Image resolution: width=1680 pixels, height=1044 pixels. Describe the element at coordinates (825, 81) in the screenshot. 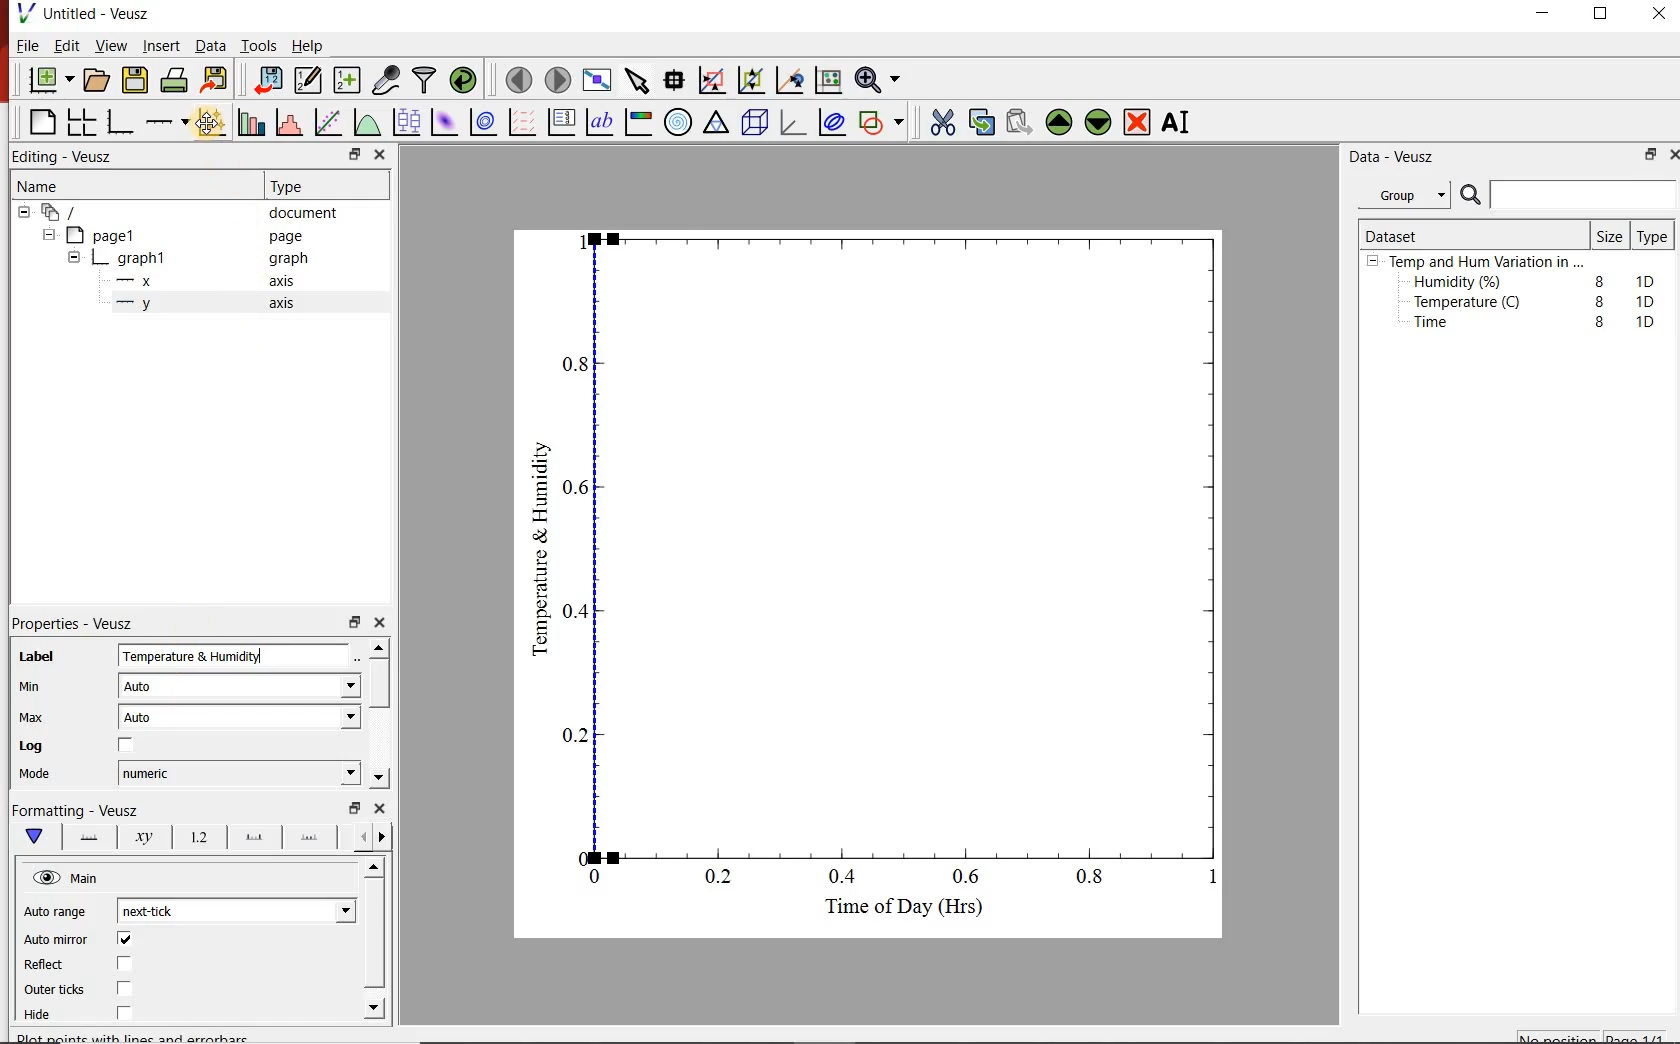

I see `click to reset graph axes` at that location.